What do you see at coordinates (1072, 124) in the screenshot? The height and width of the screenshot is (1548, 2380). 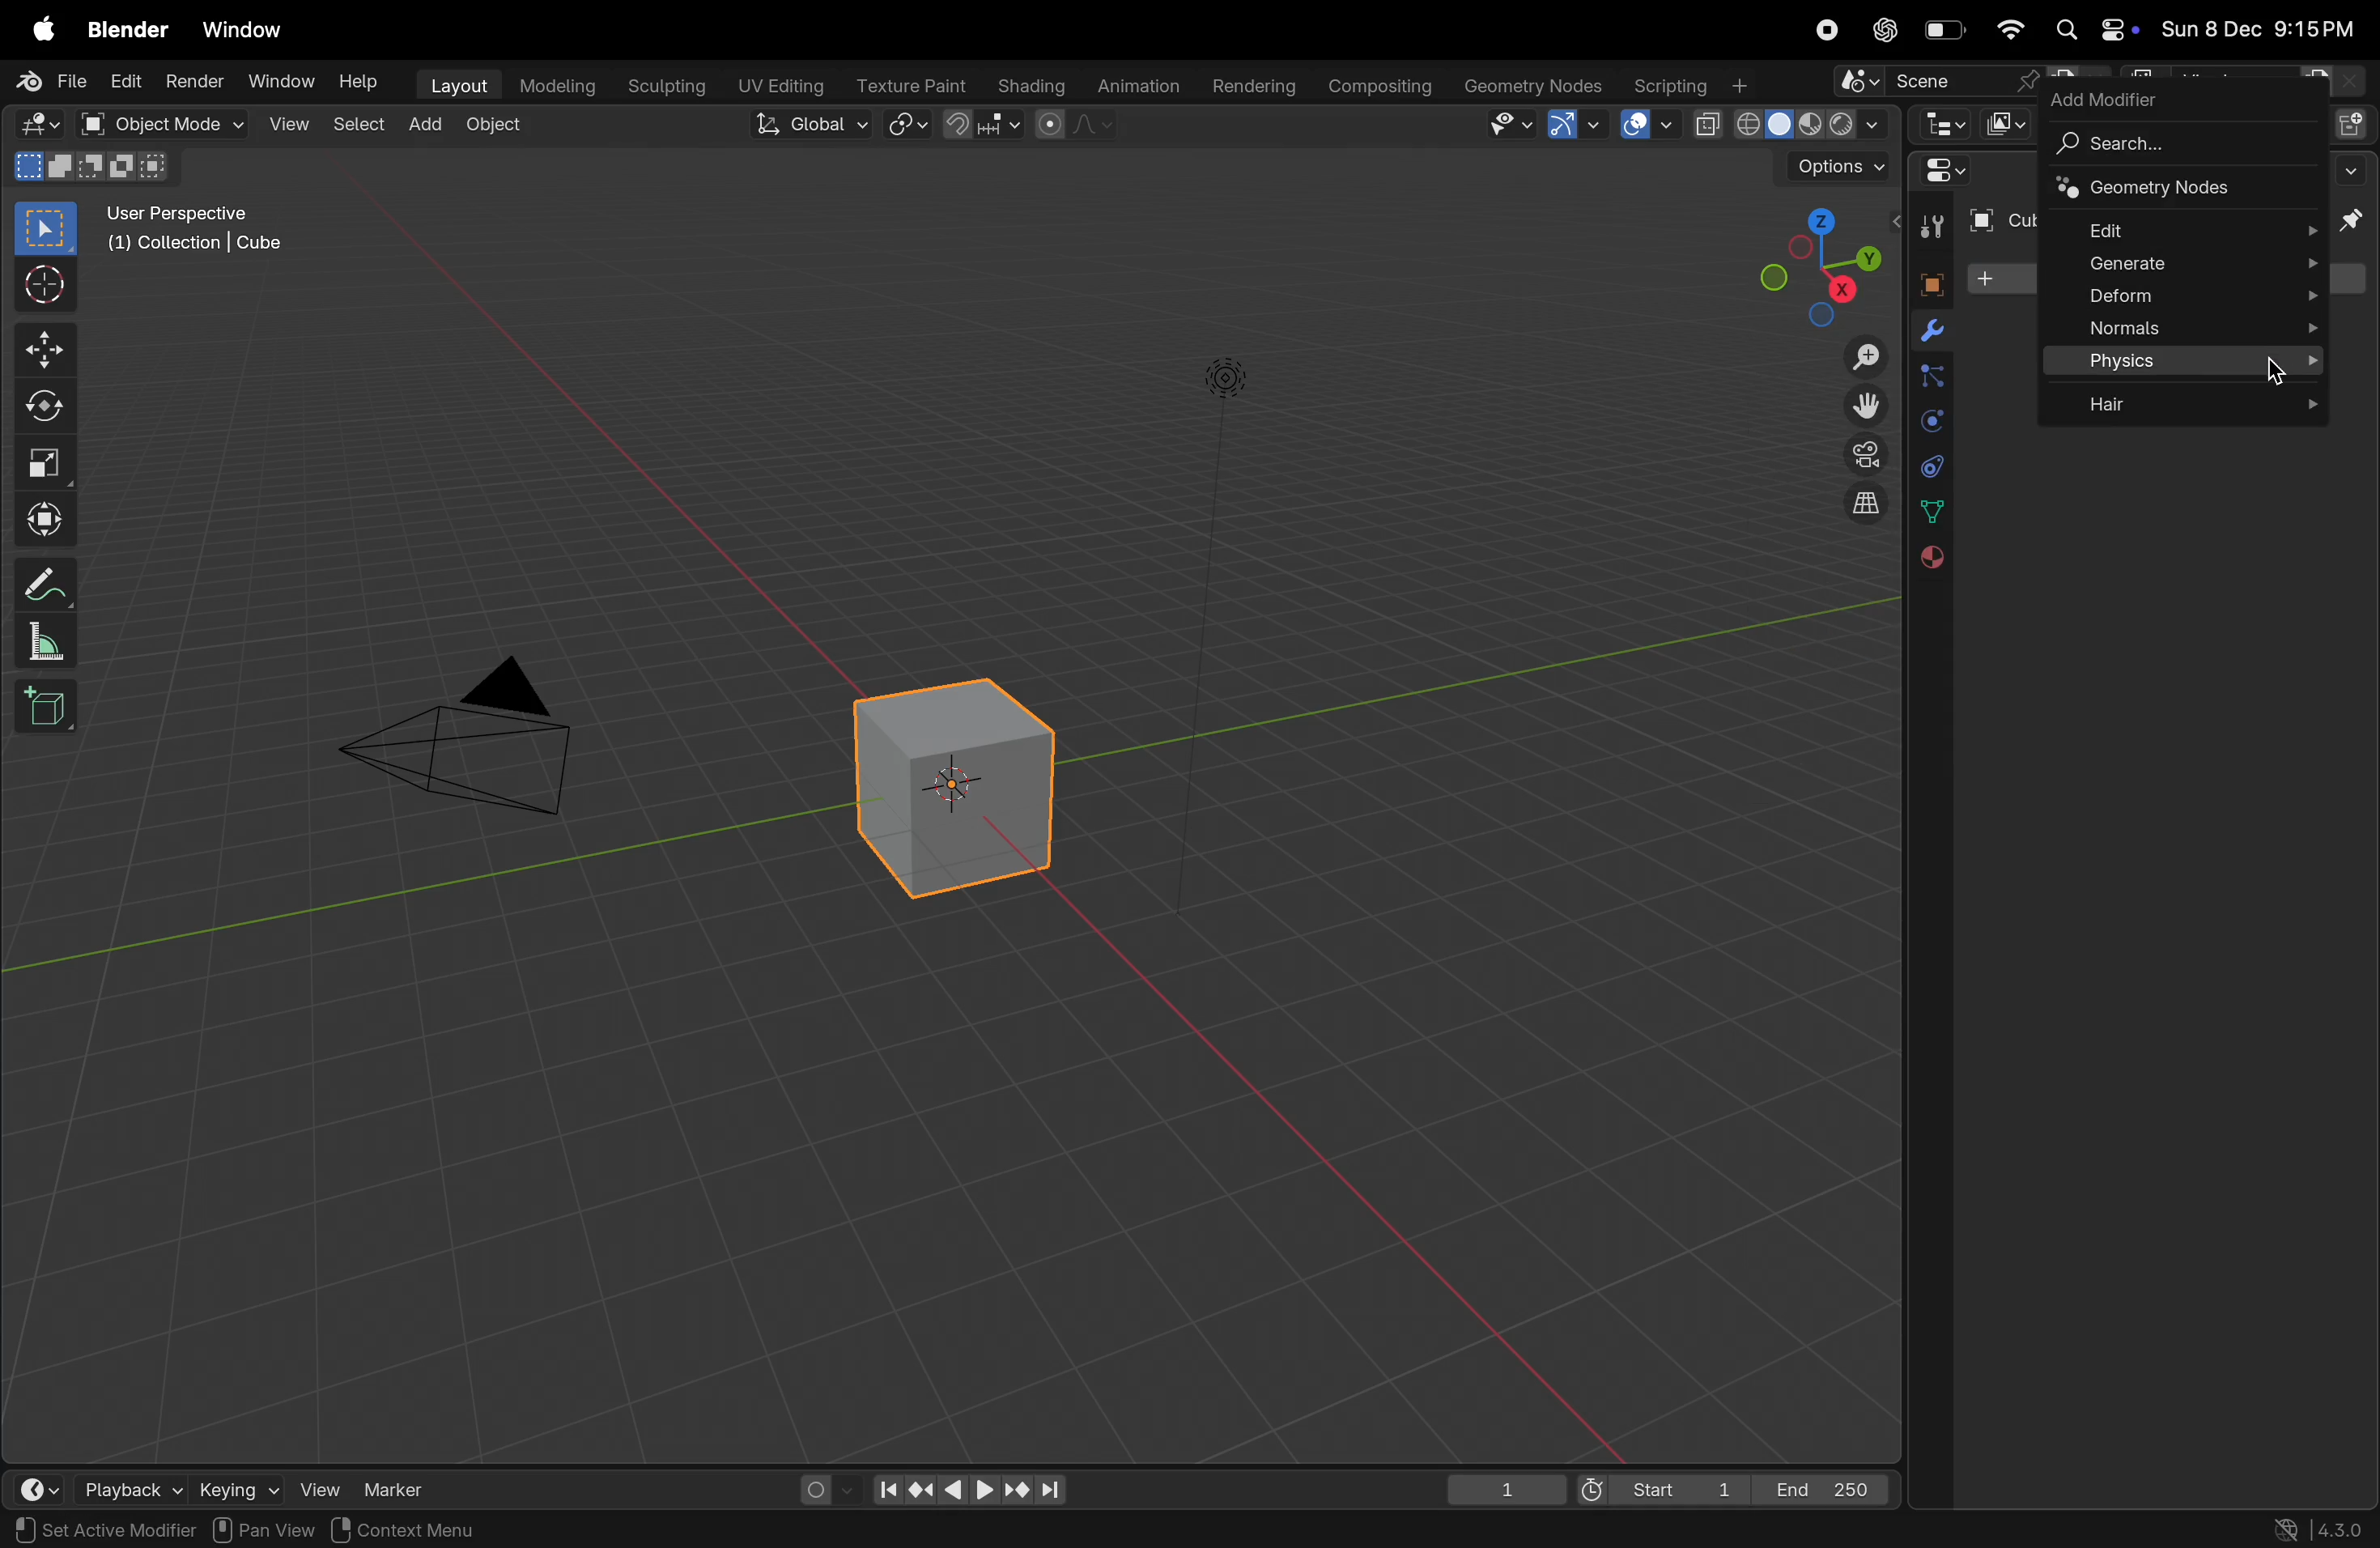 I see `proportional point` at bounding box center [1072, 124].